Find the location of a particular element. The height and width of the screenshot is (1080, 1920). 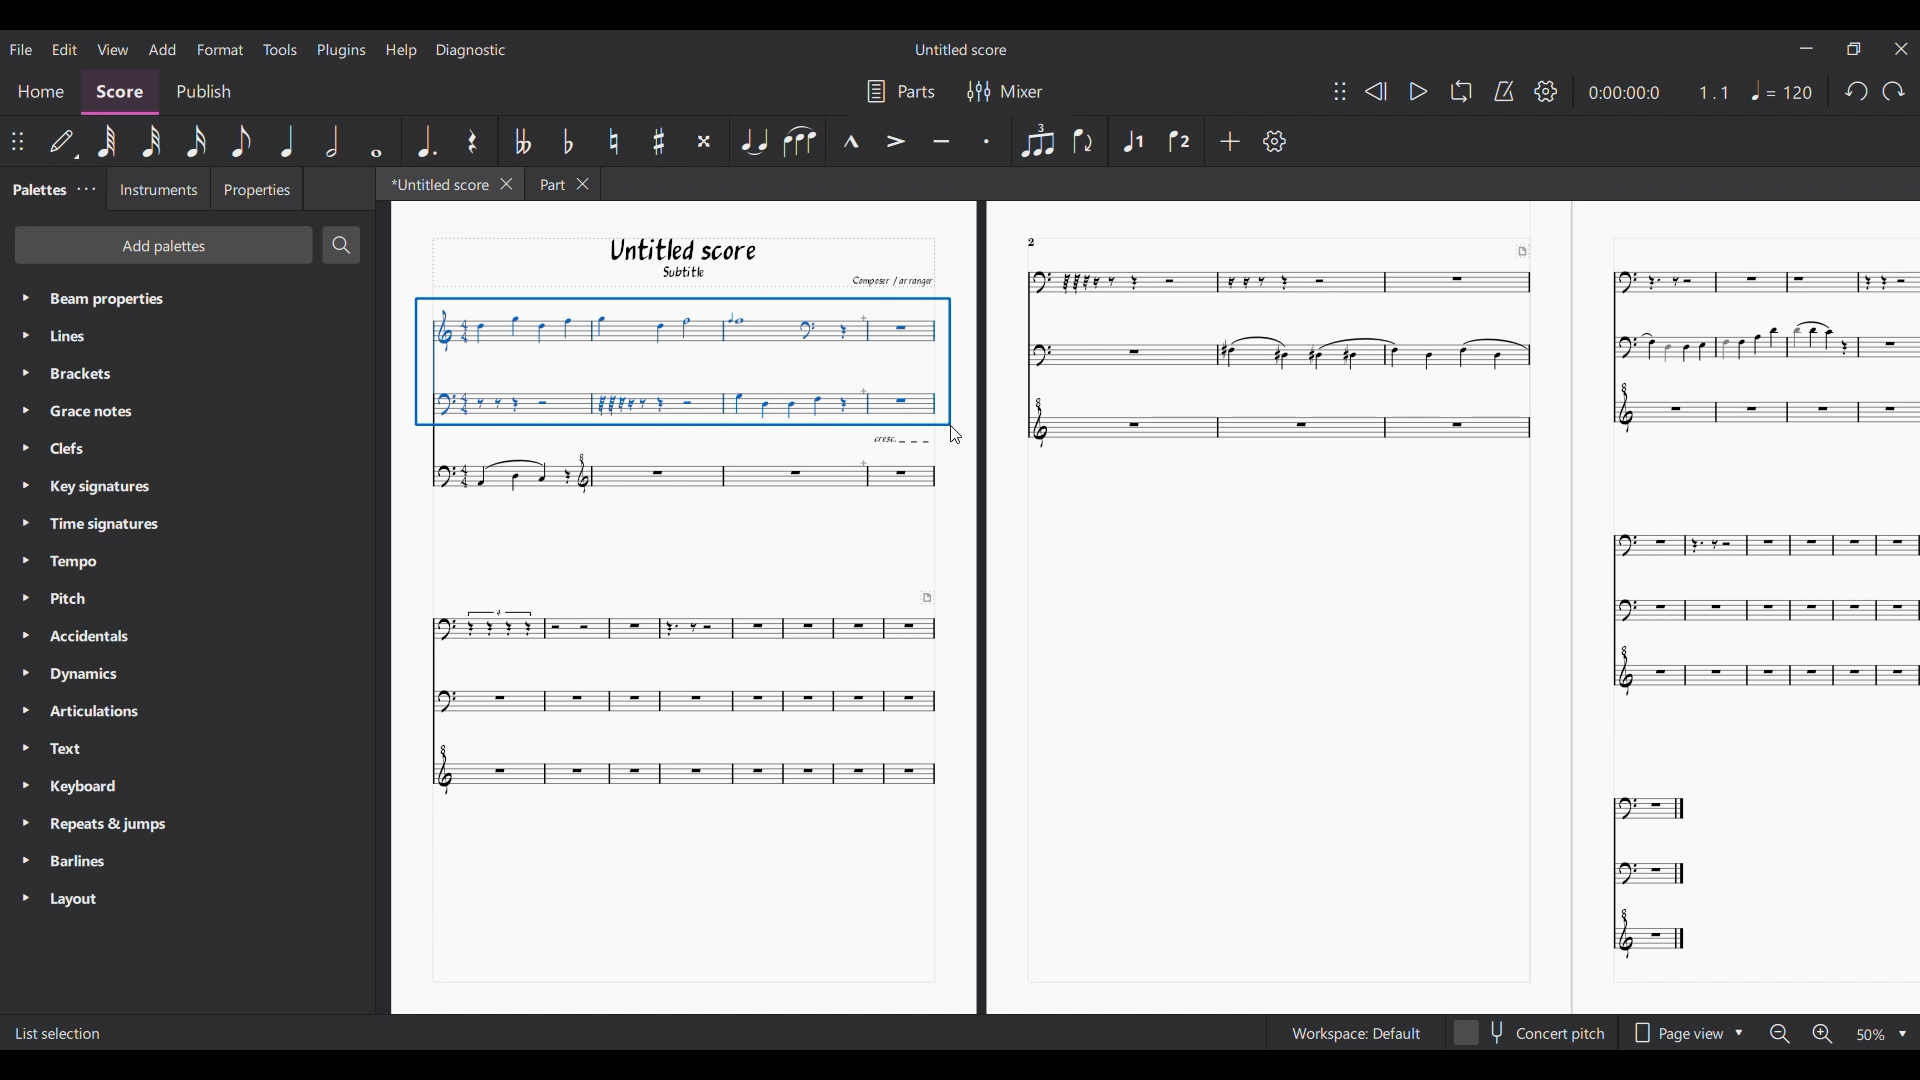

Half note is located at coordinates (333, 141).